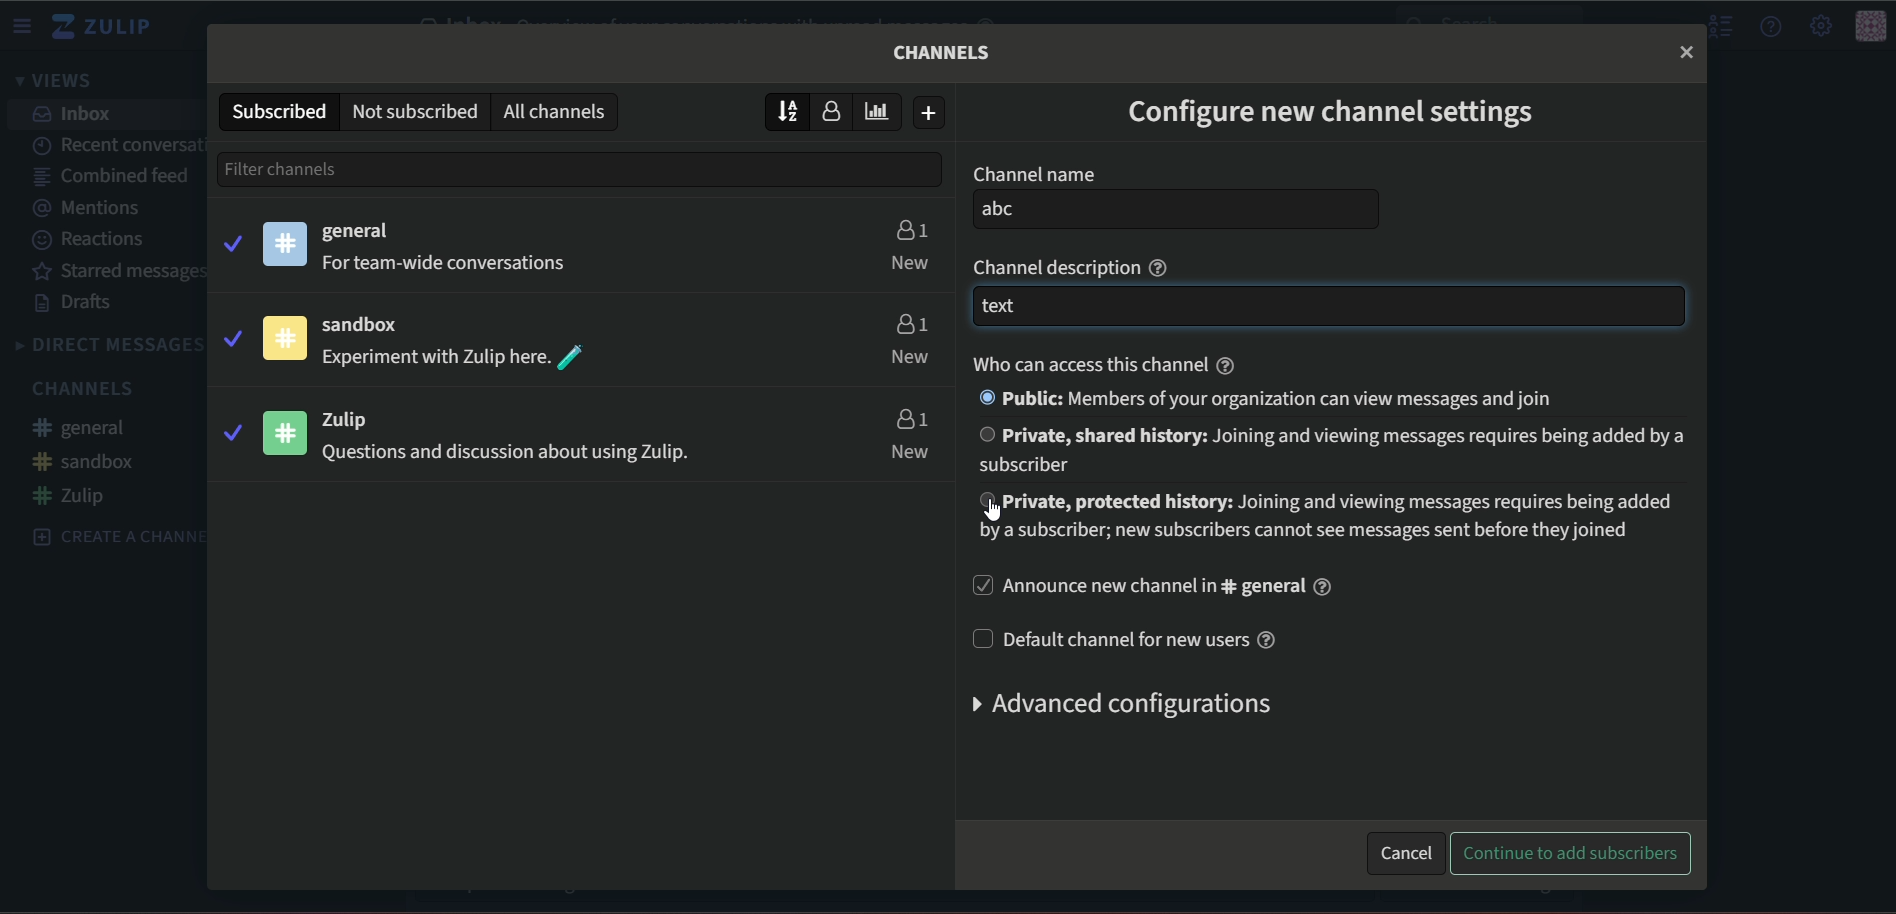 This screenshot has width=1896, height=914. What do you see at coordinates (1772, 26) in the screenshot?
I see `help menu` at bounding box center [1772, 26].